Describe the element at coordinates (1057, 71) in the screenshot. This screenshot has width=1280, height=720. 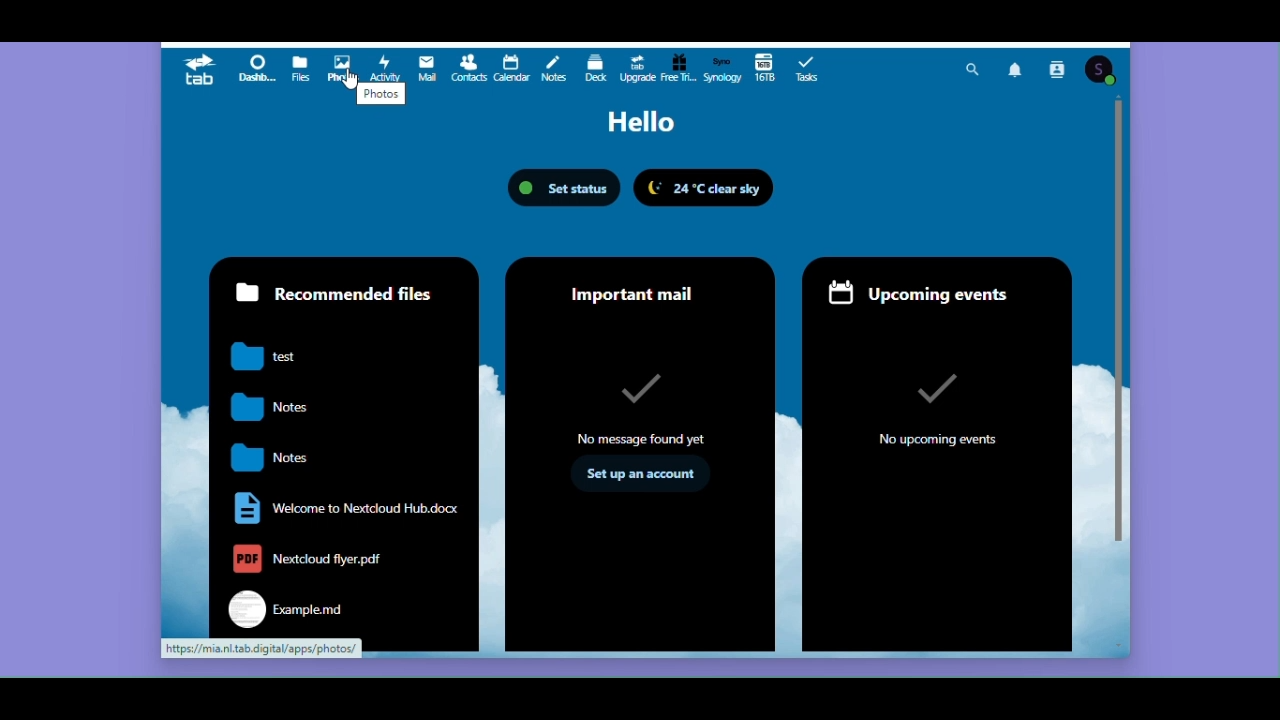
I see `Contacts` at that location.